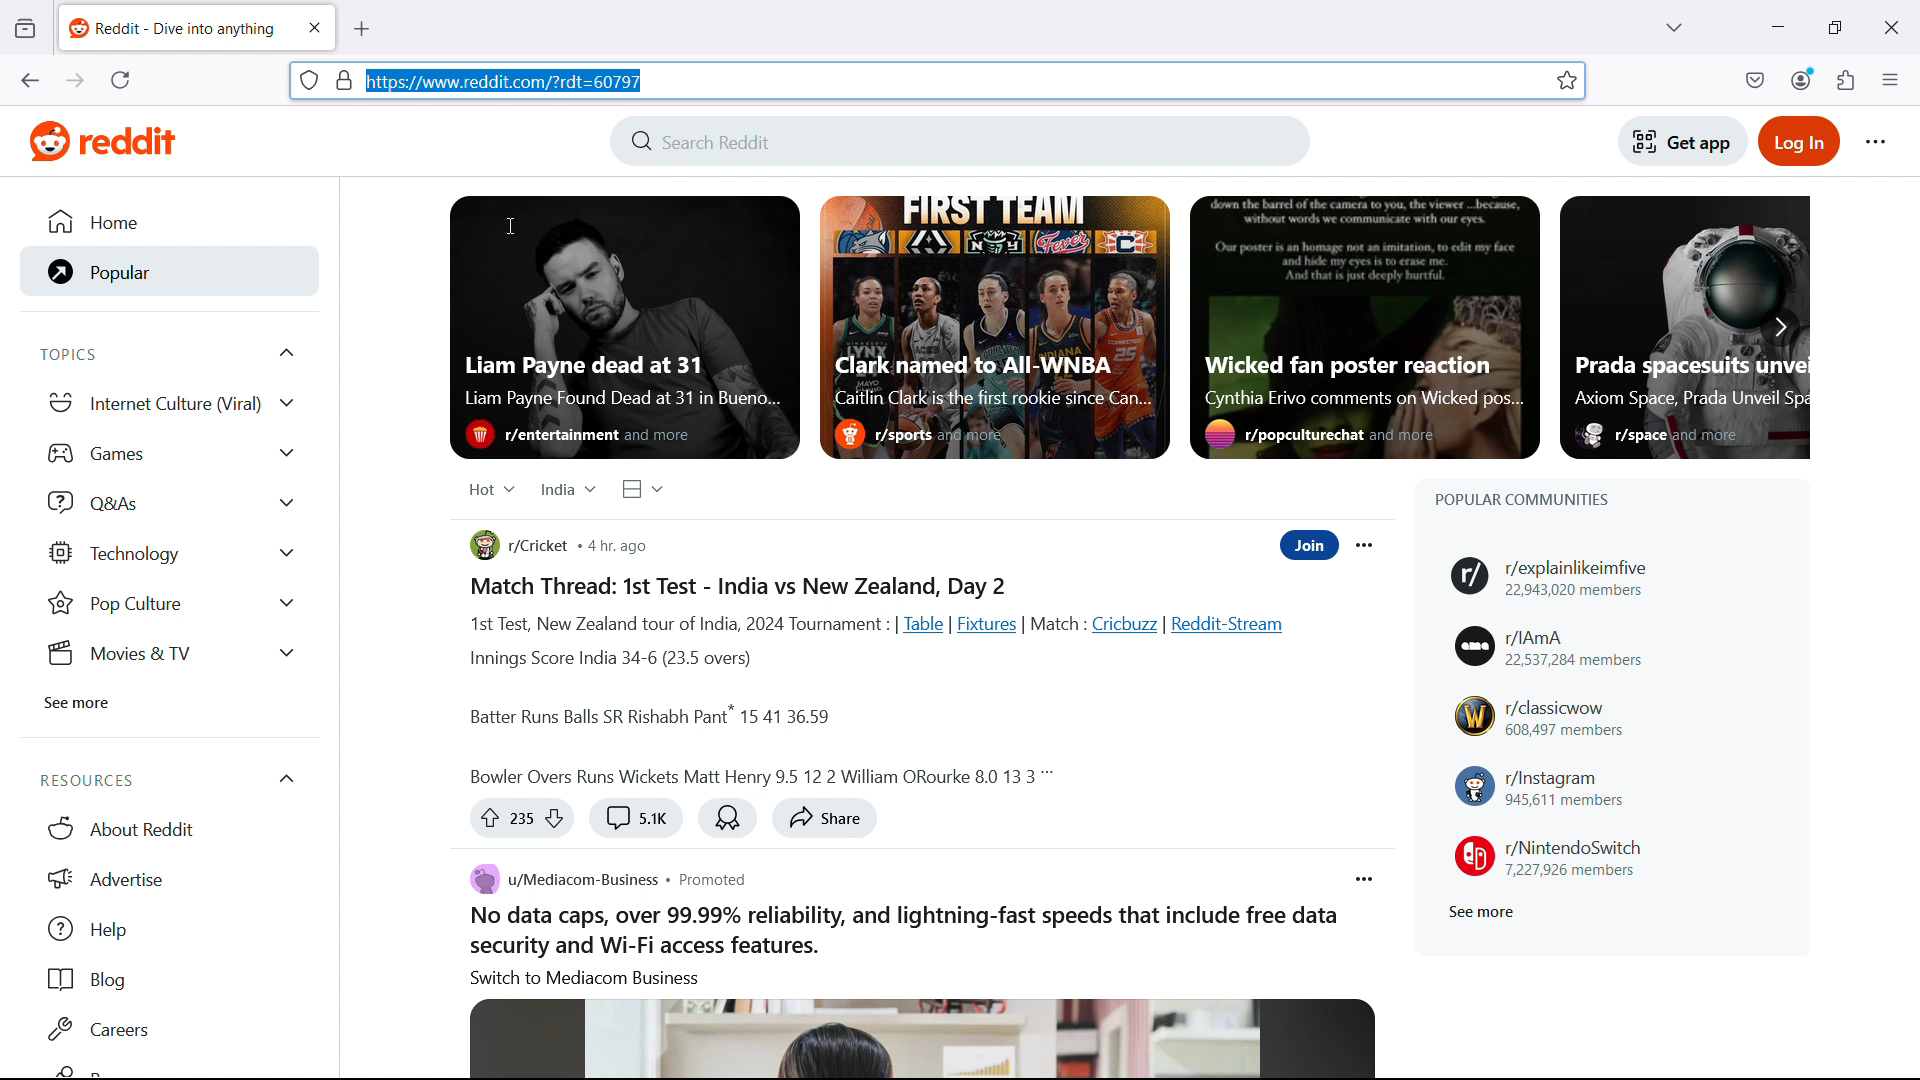 Image resolution: width=1920 pixels, height=1080 pixels. What do you see at coordinates (1522, 499) in the screenshot?
I see `Popular communities` at bounding box center [1522, 499].